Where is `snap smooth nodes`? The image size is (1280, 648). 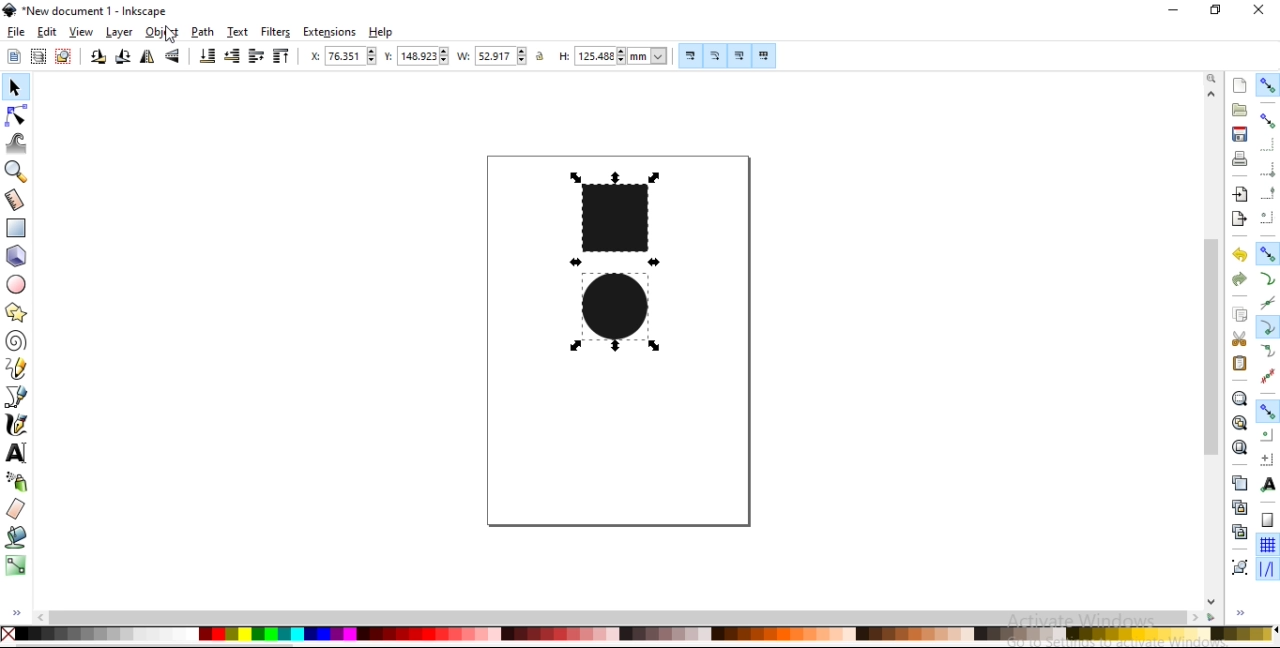 snap smooth nodes is located at coordinates (1267, 351).